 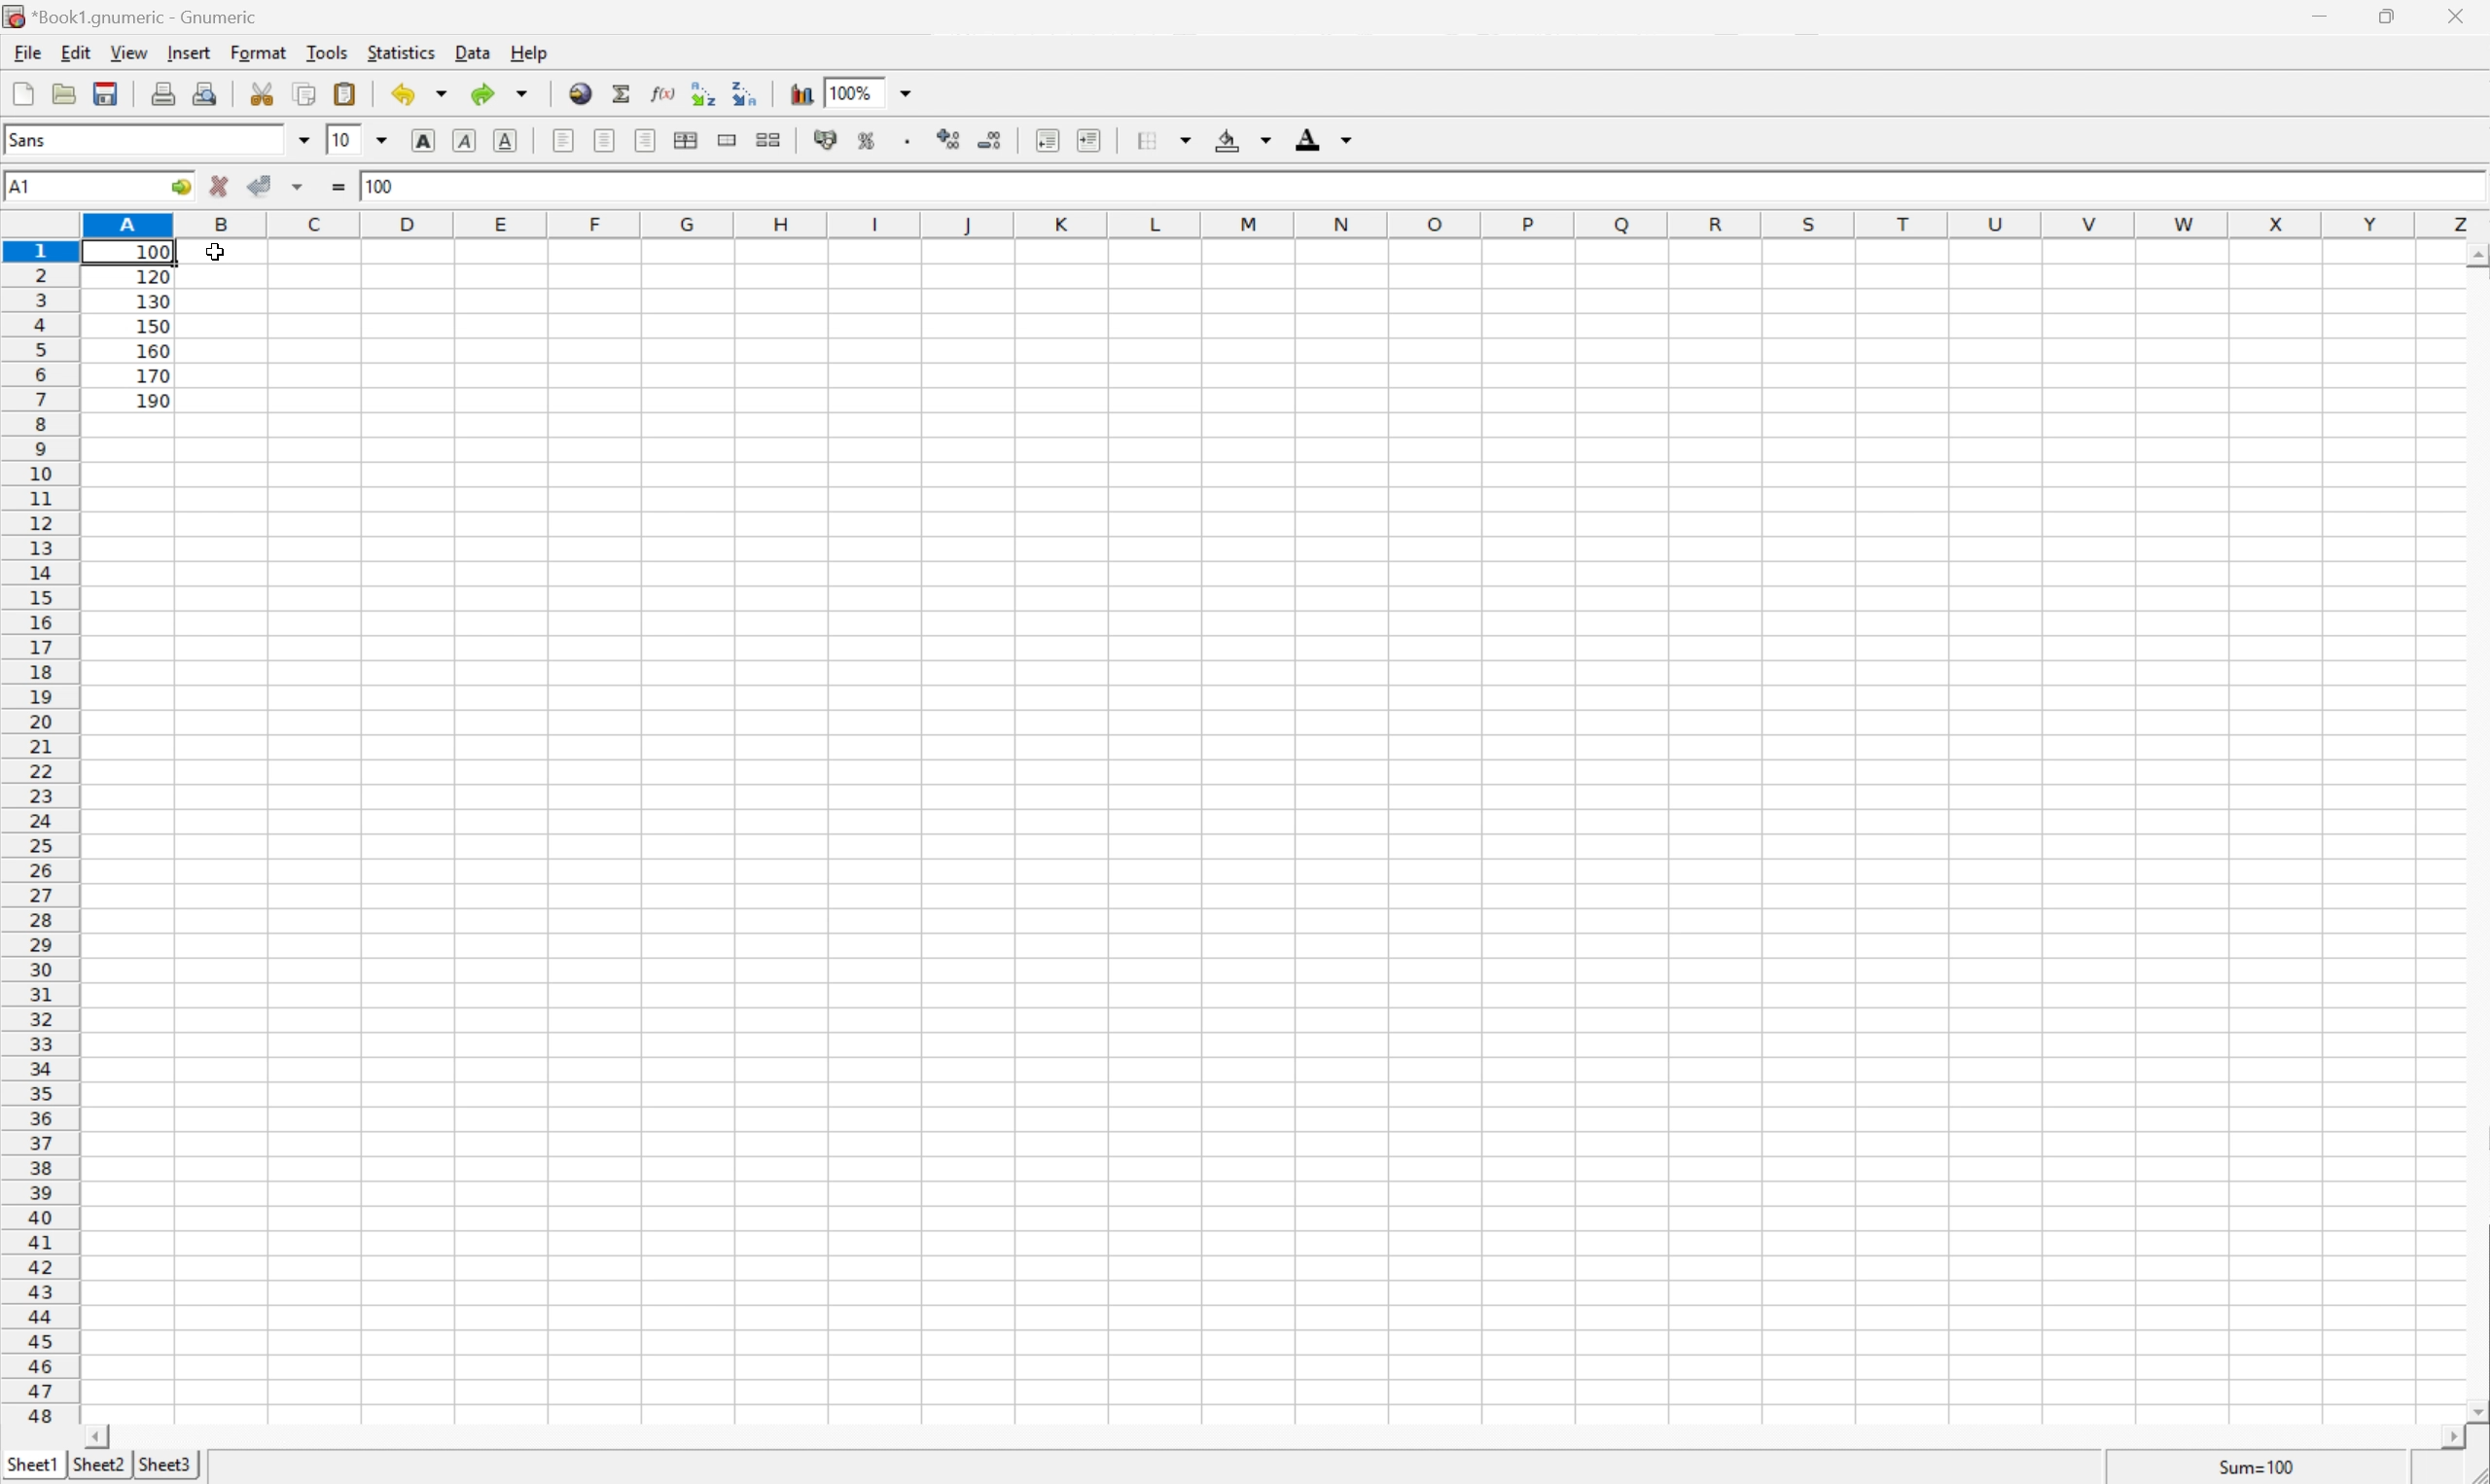 What do you see at coordinates (903, 90) in the screenshot?
I see `Drop Down` at bounding box center [903, 90].